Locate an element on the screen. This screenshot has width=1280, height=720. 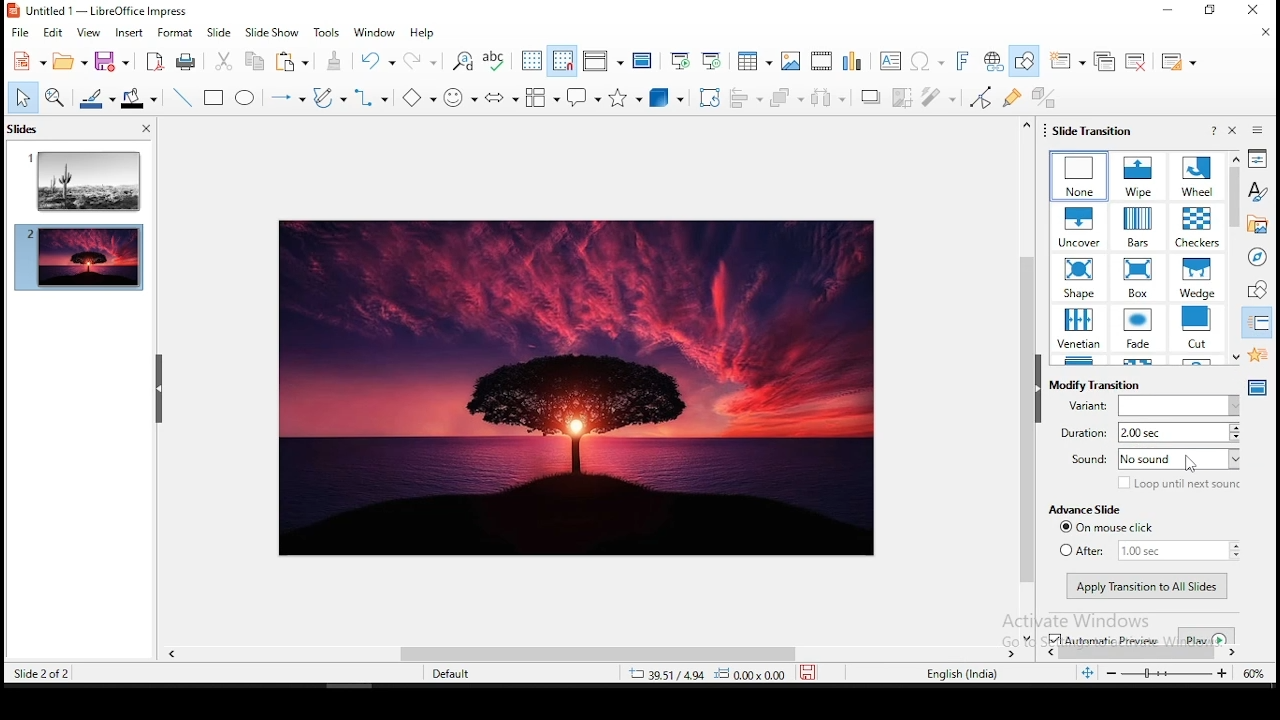
paste is located at coordinates (335, 59).